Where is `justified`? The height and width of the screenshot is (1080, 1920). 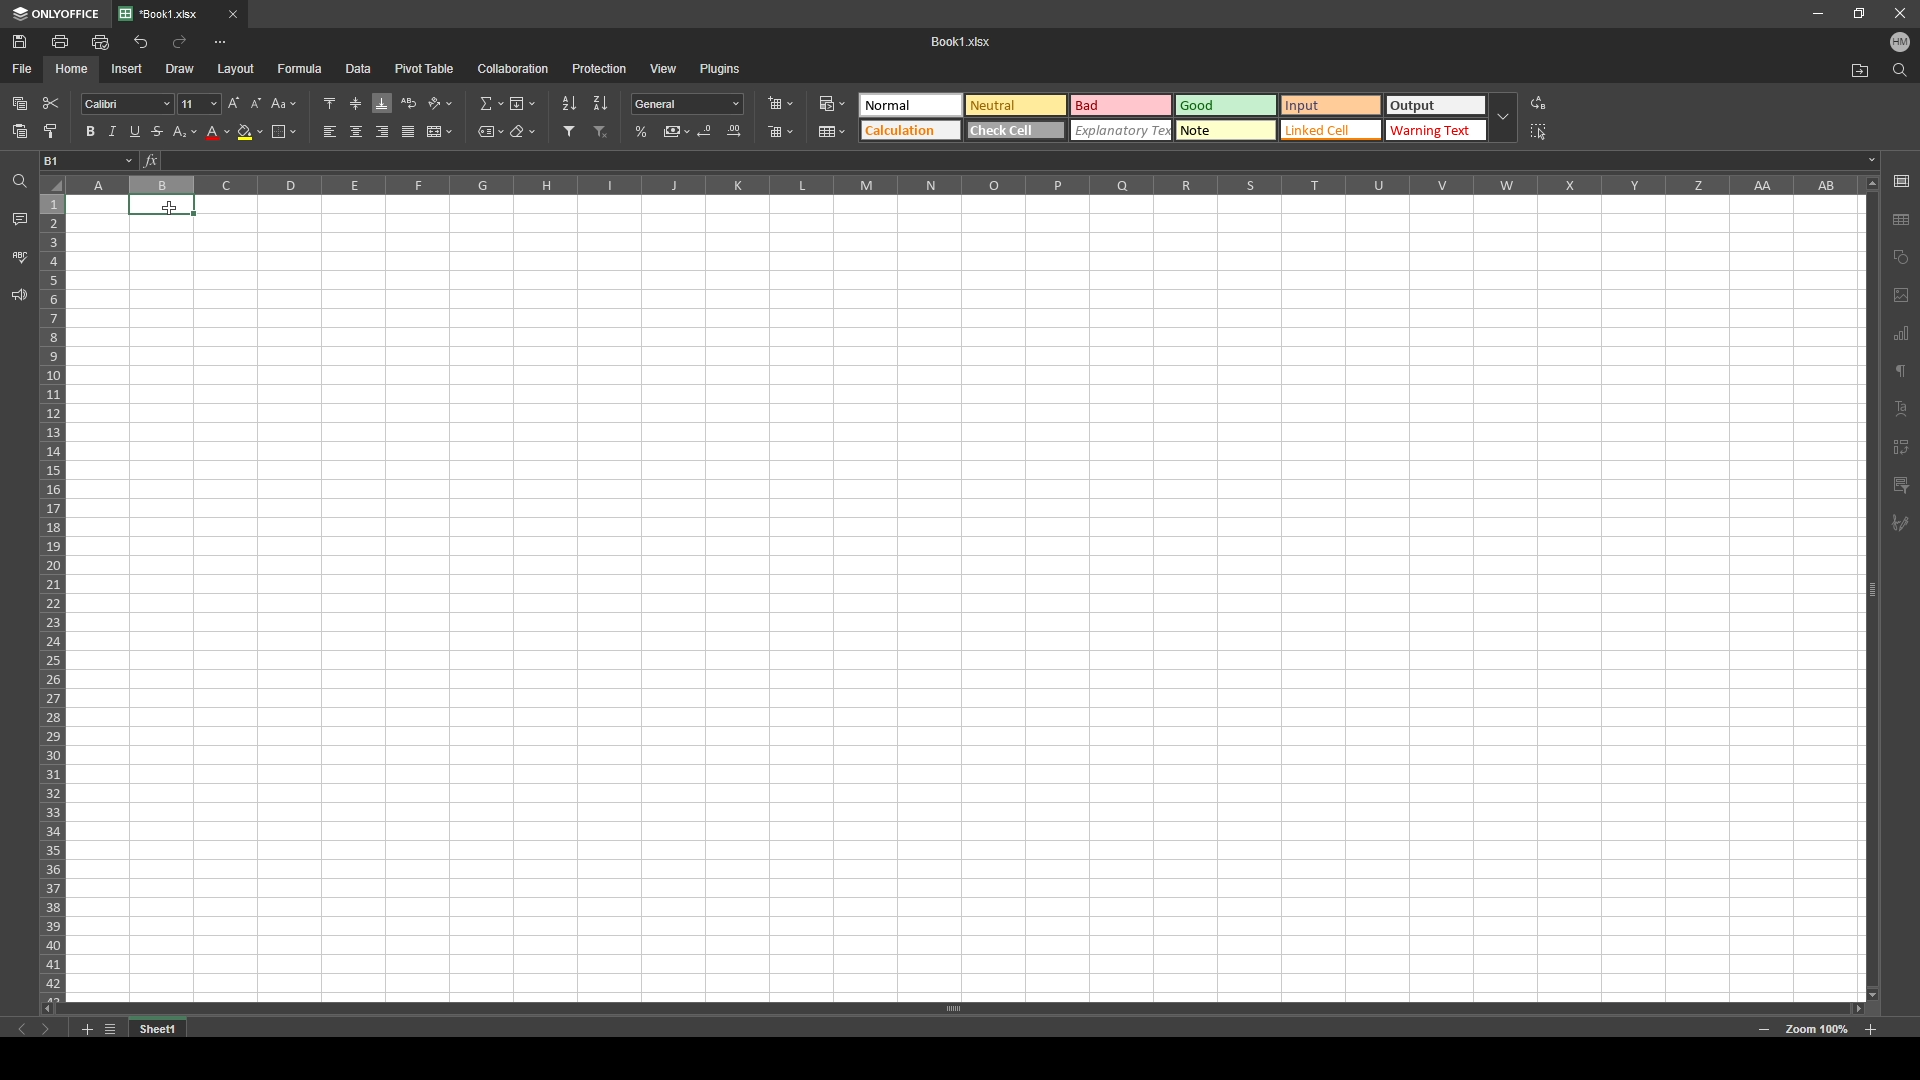 justified is located at coordinates (409, 133).